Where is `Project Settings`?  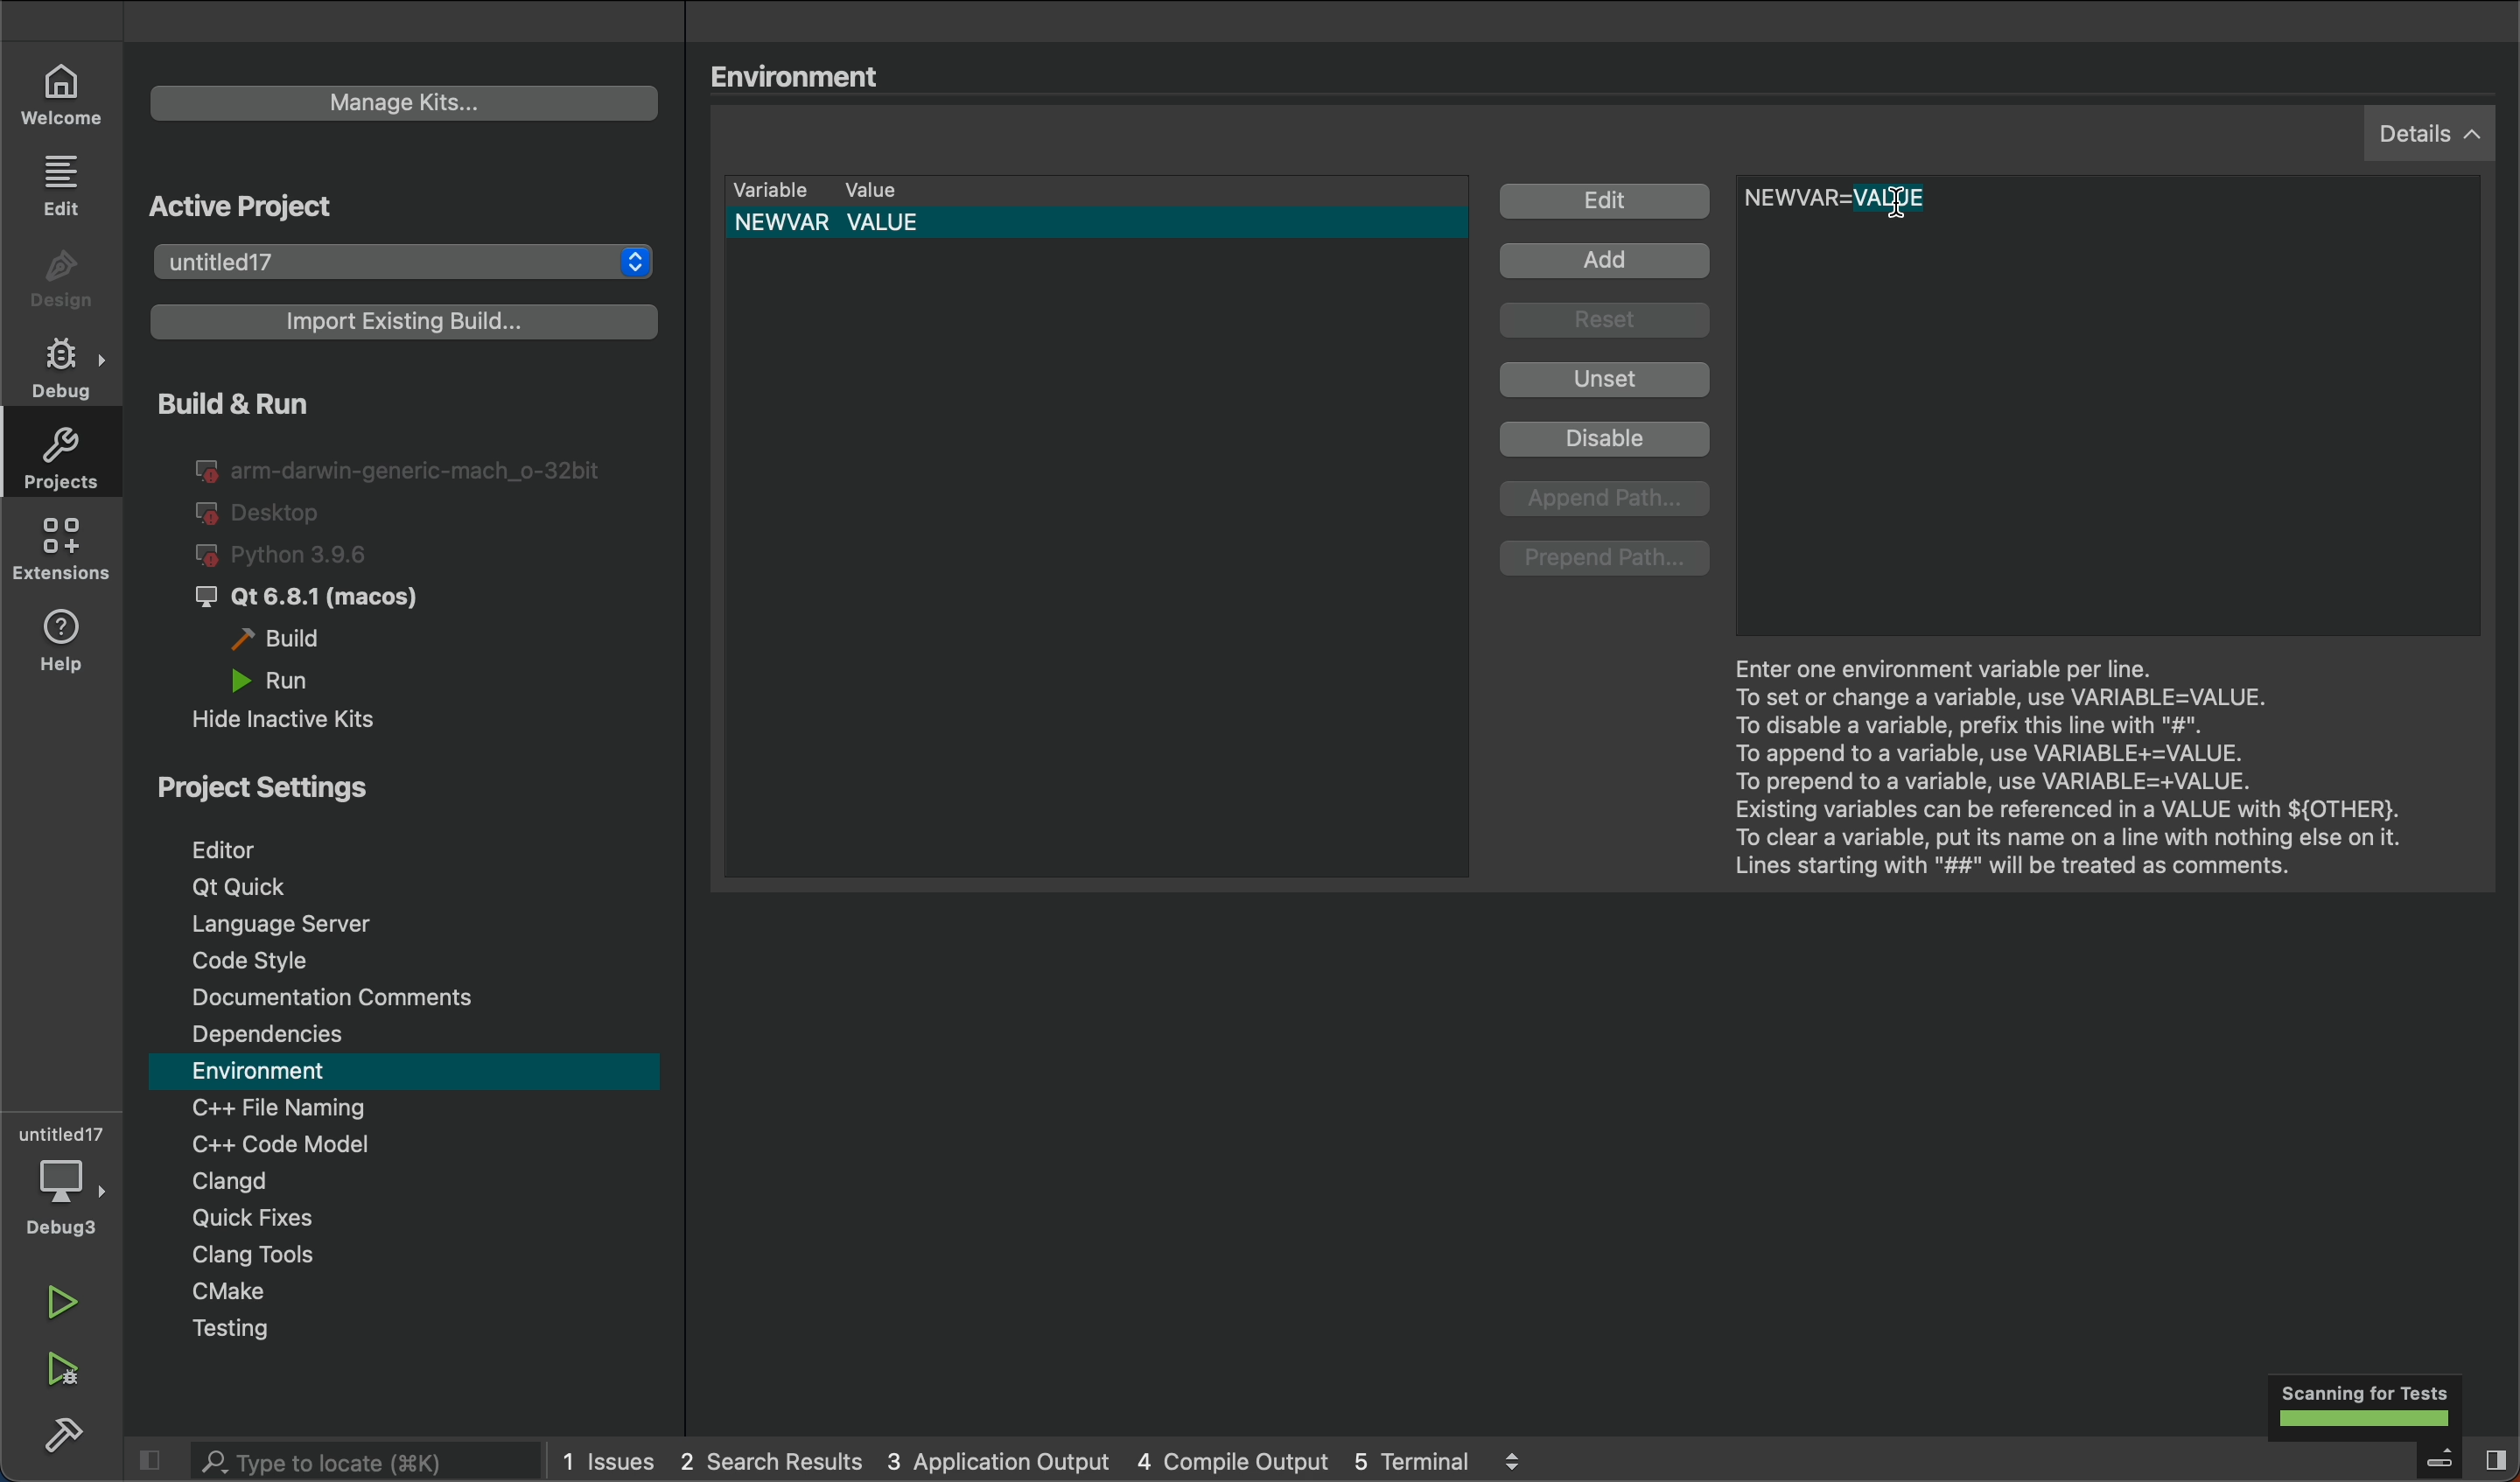
Project Settings is located at coordinates (393, 782).